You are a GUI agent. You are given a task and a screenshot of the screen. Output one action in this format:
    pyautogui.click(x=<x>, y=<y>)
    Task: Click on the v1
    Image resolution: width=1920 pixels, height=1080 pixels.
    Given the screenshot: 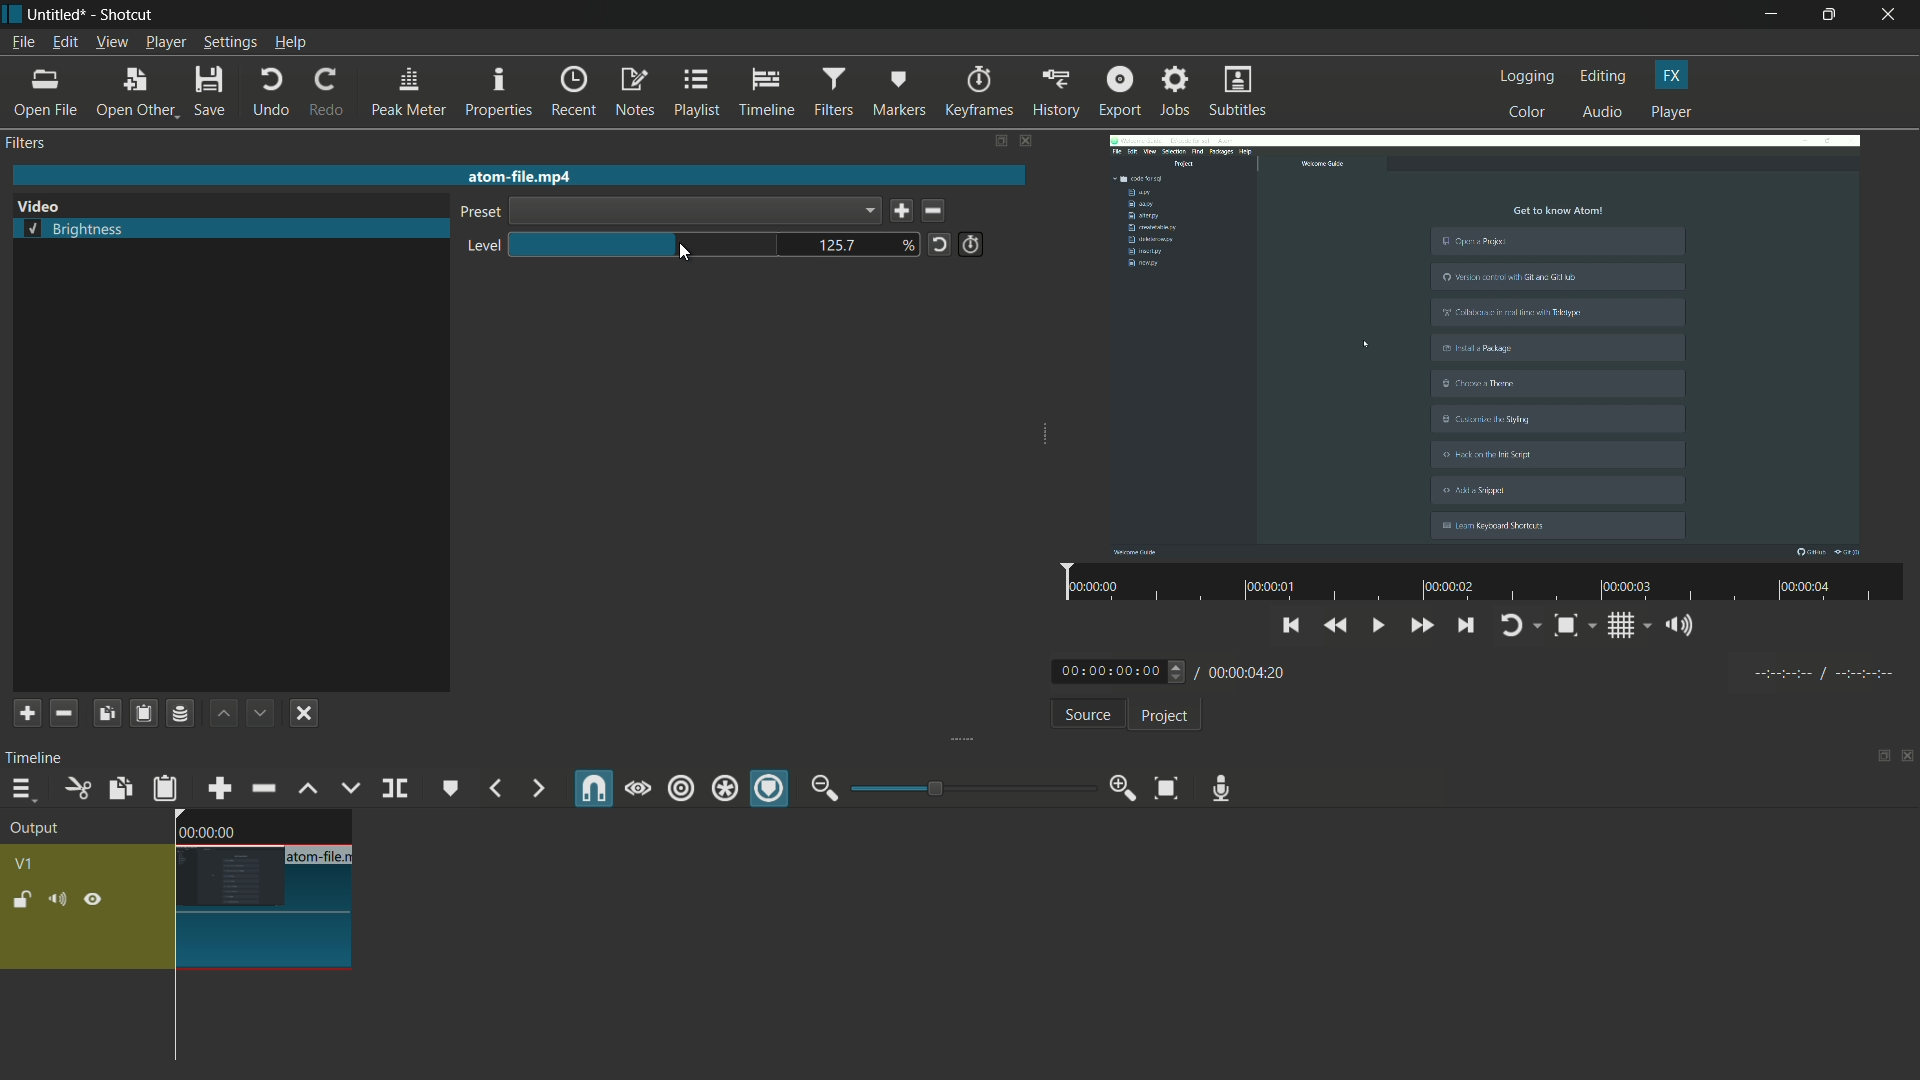 What is the action you would take?
    pyautogui.click(x=28, y=862)
    